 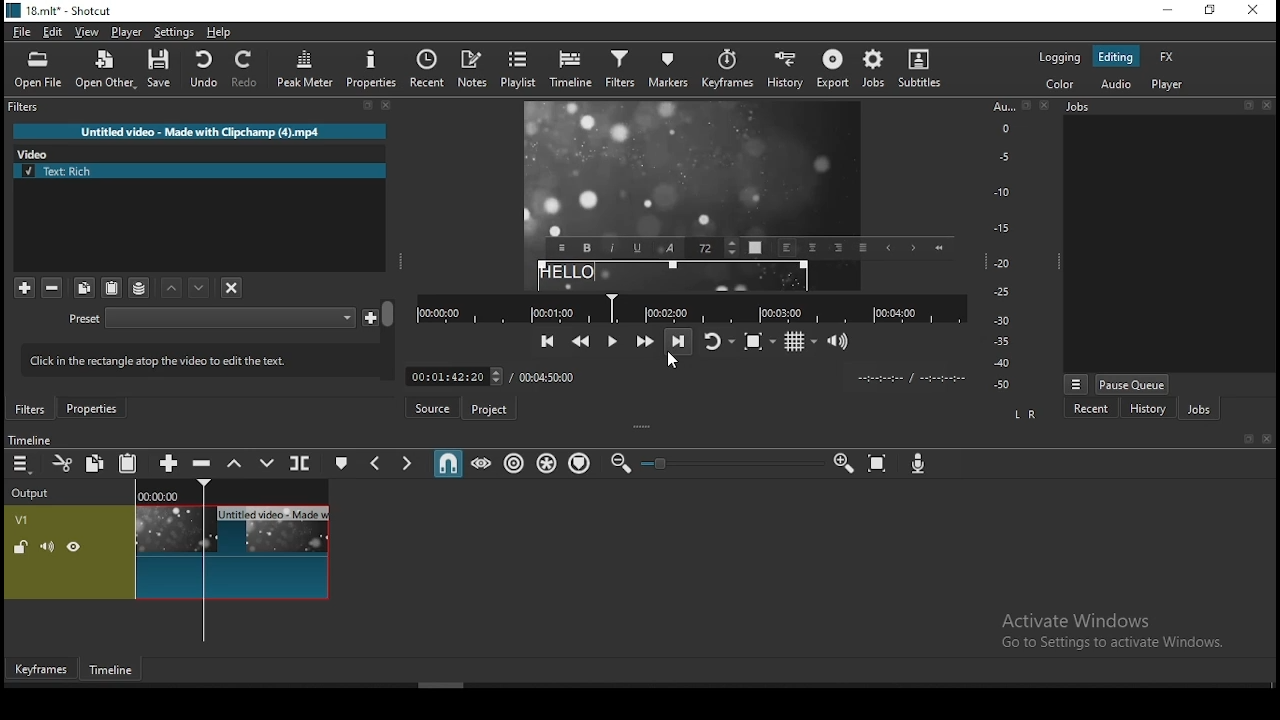 What do you see at coordinates (87, 33) in the screenshot?
I see `view` at bounding box center [87, 33].